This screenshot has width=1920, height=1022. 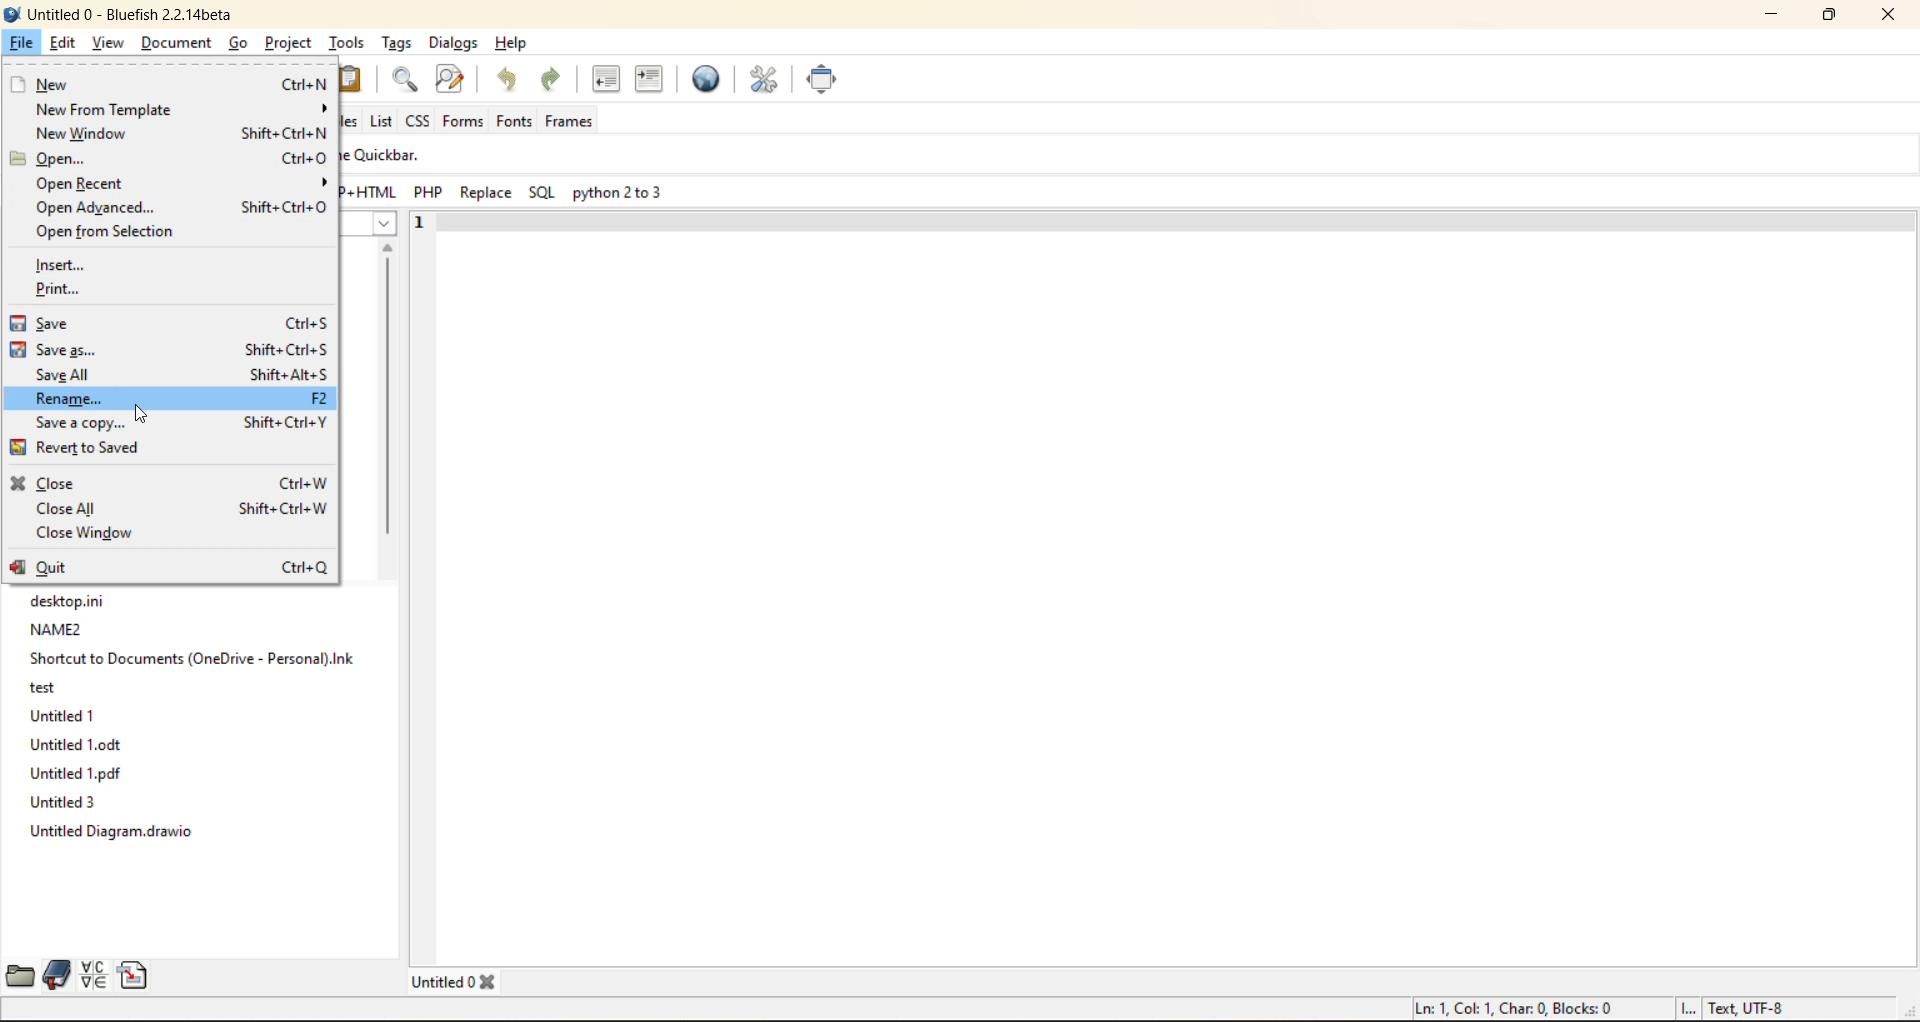 I want to click on save all, so click(x=91, y=375).